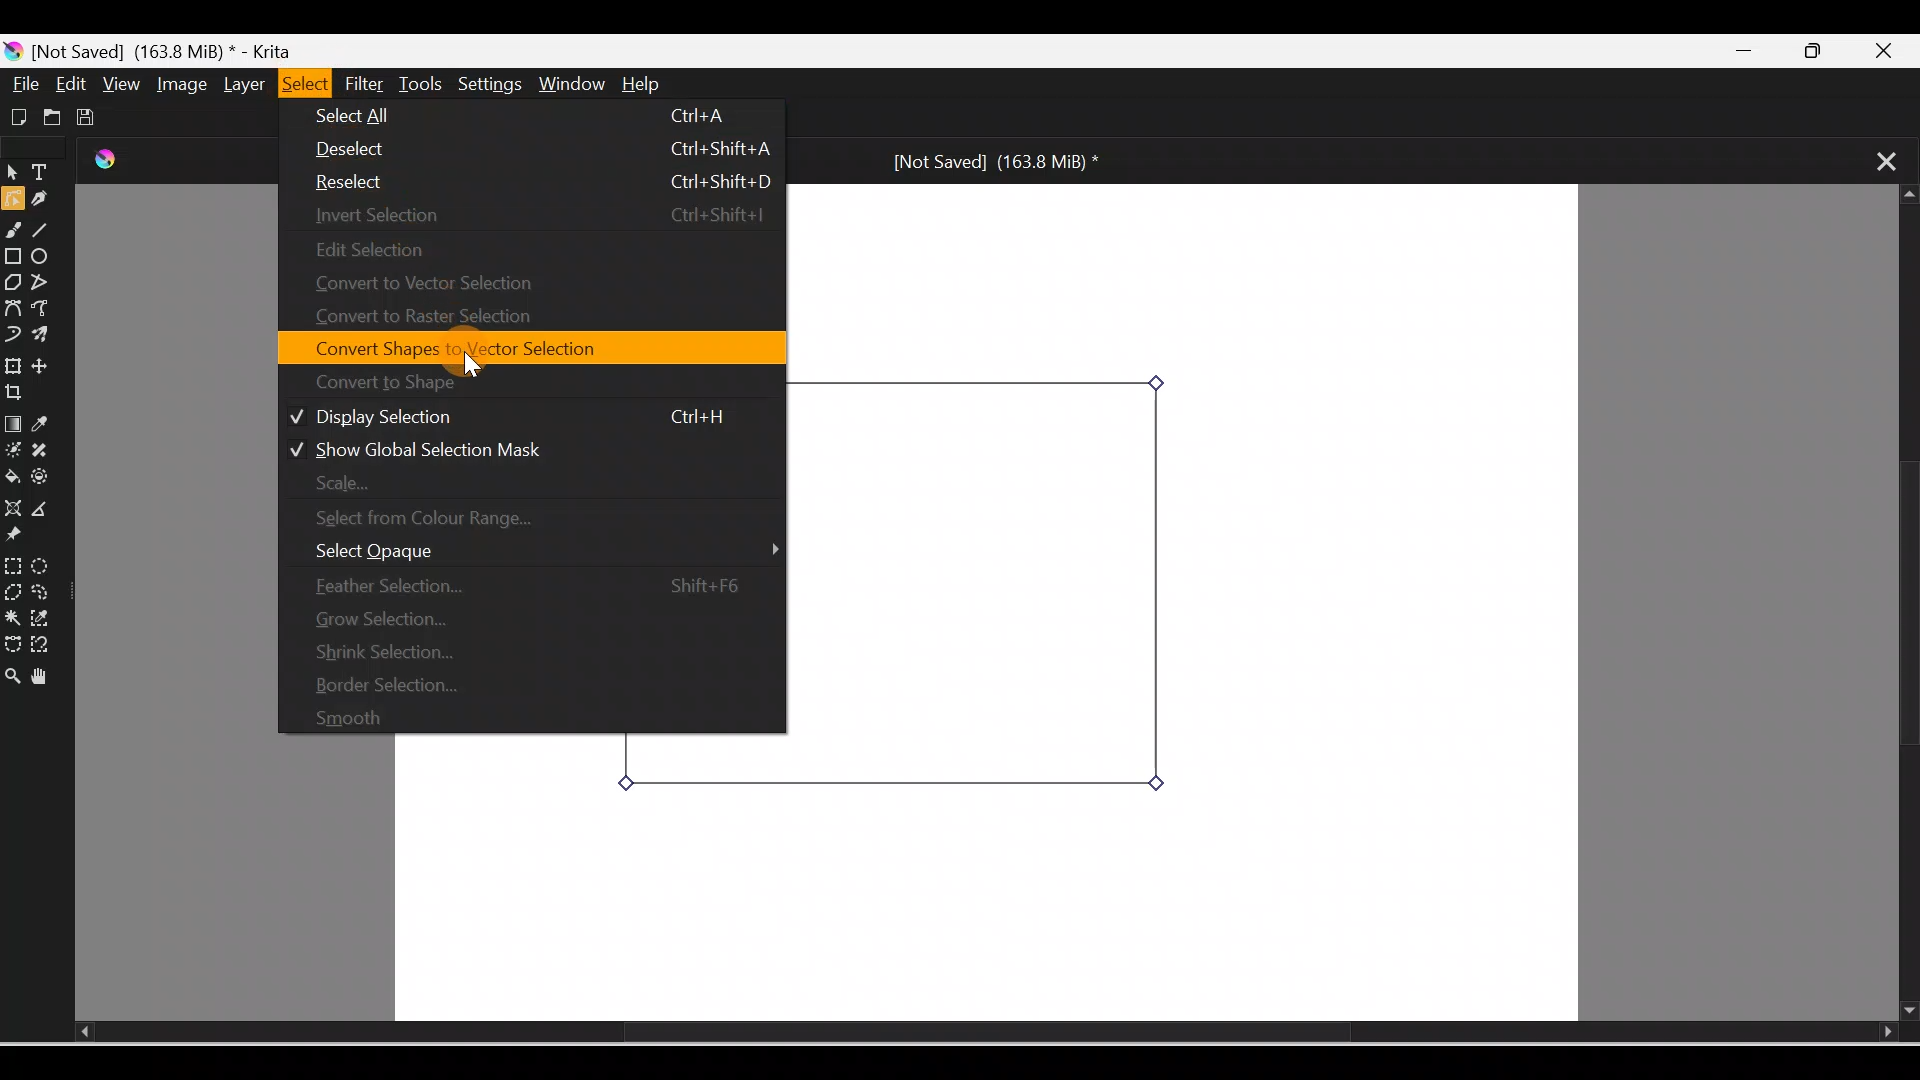 The height and width of the screenshot is (1080, 1920). I want to click on Enclose and fill tool, so click(47, 481).